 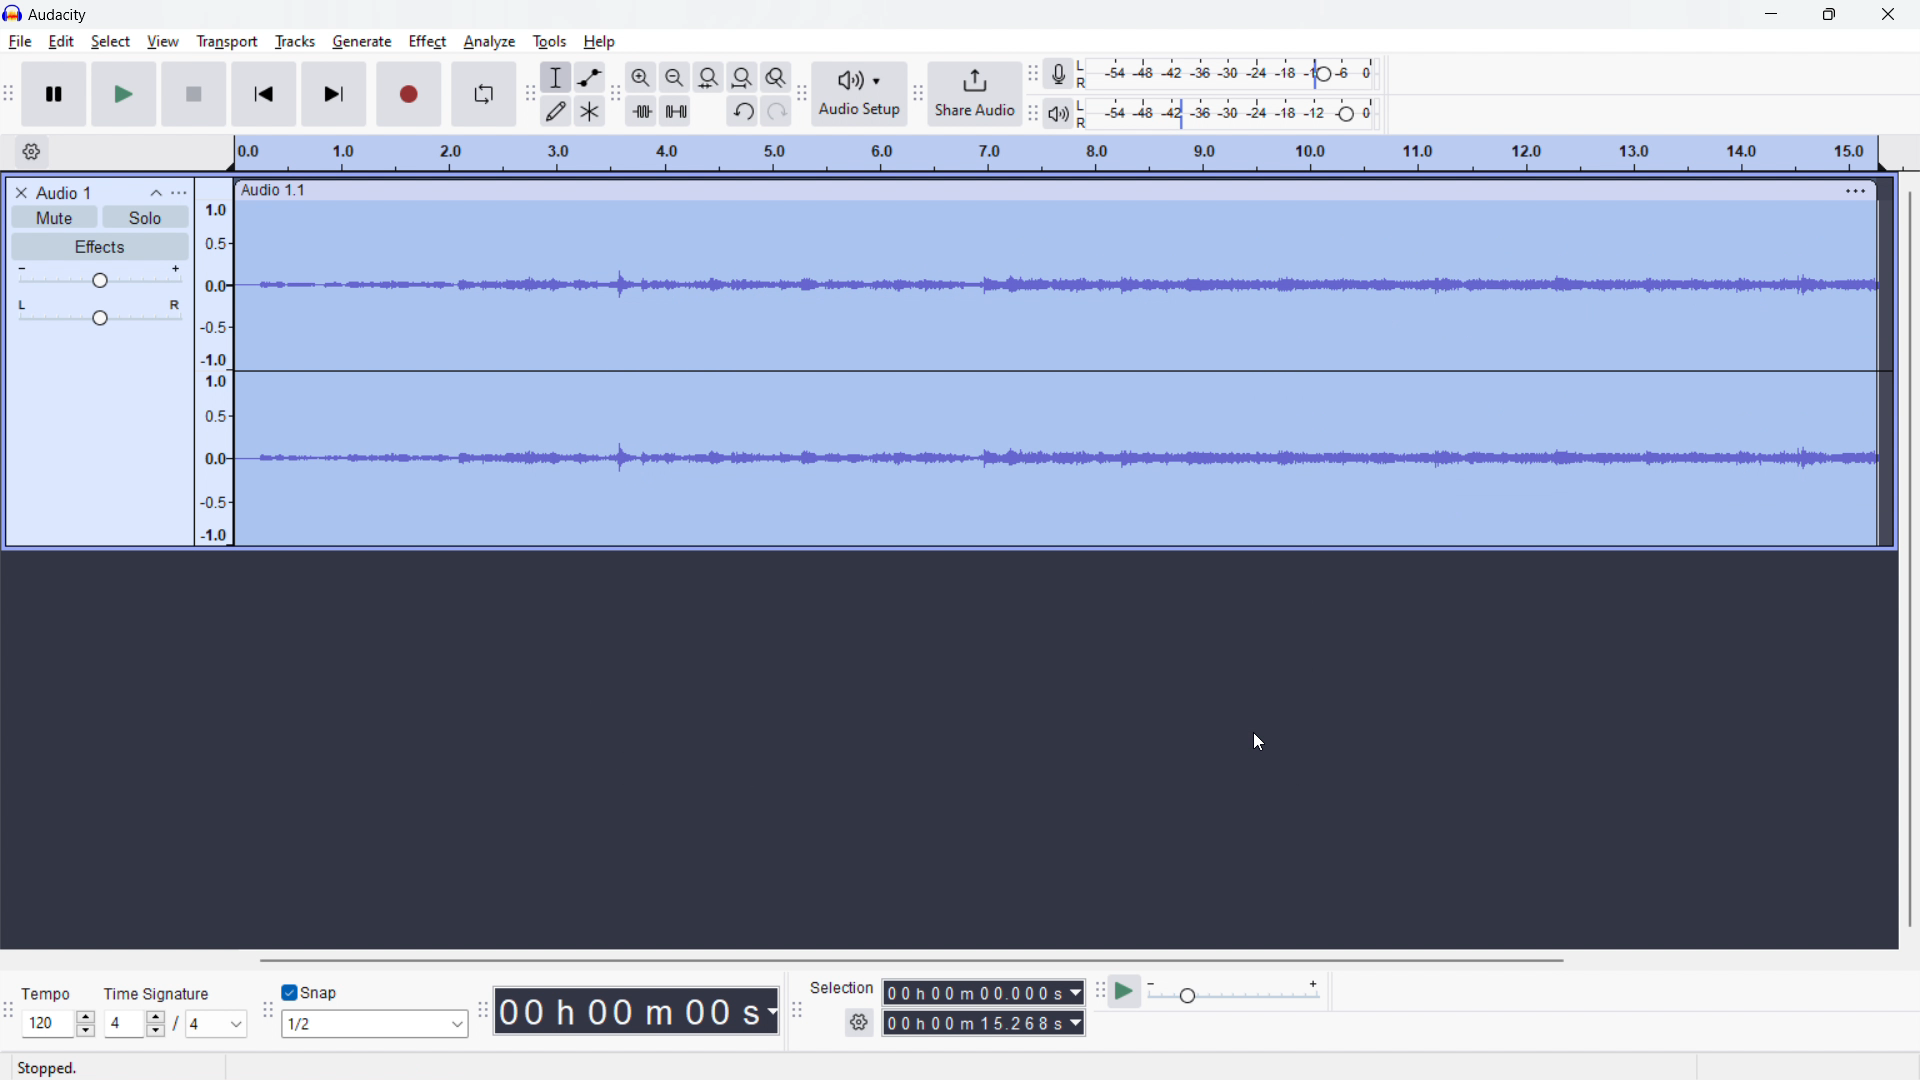 I want to click on recording meter, so click(x=1066, y=72).